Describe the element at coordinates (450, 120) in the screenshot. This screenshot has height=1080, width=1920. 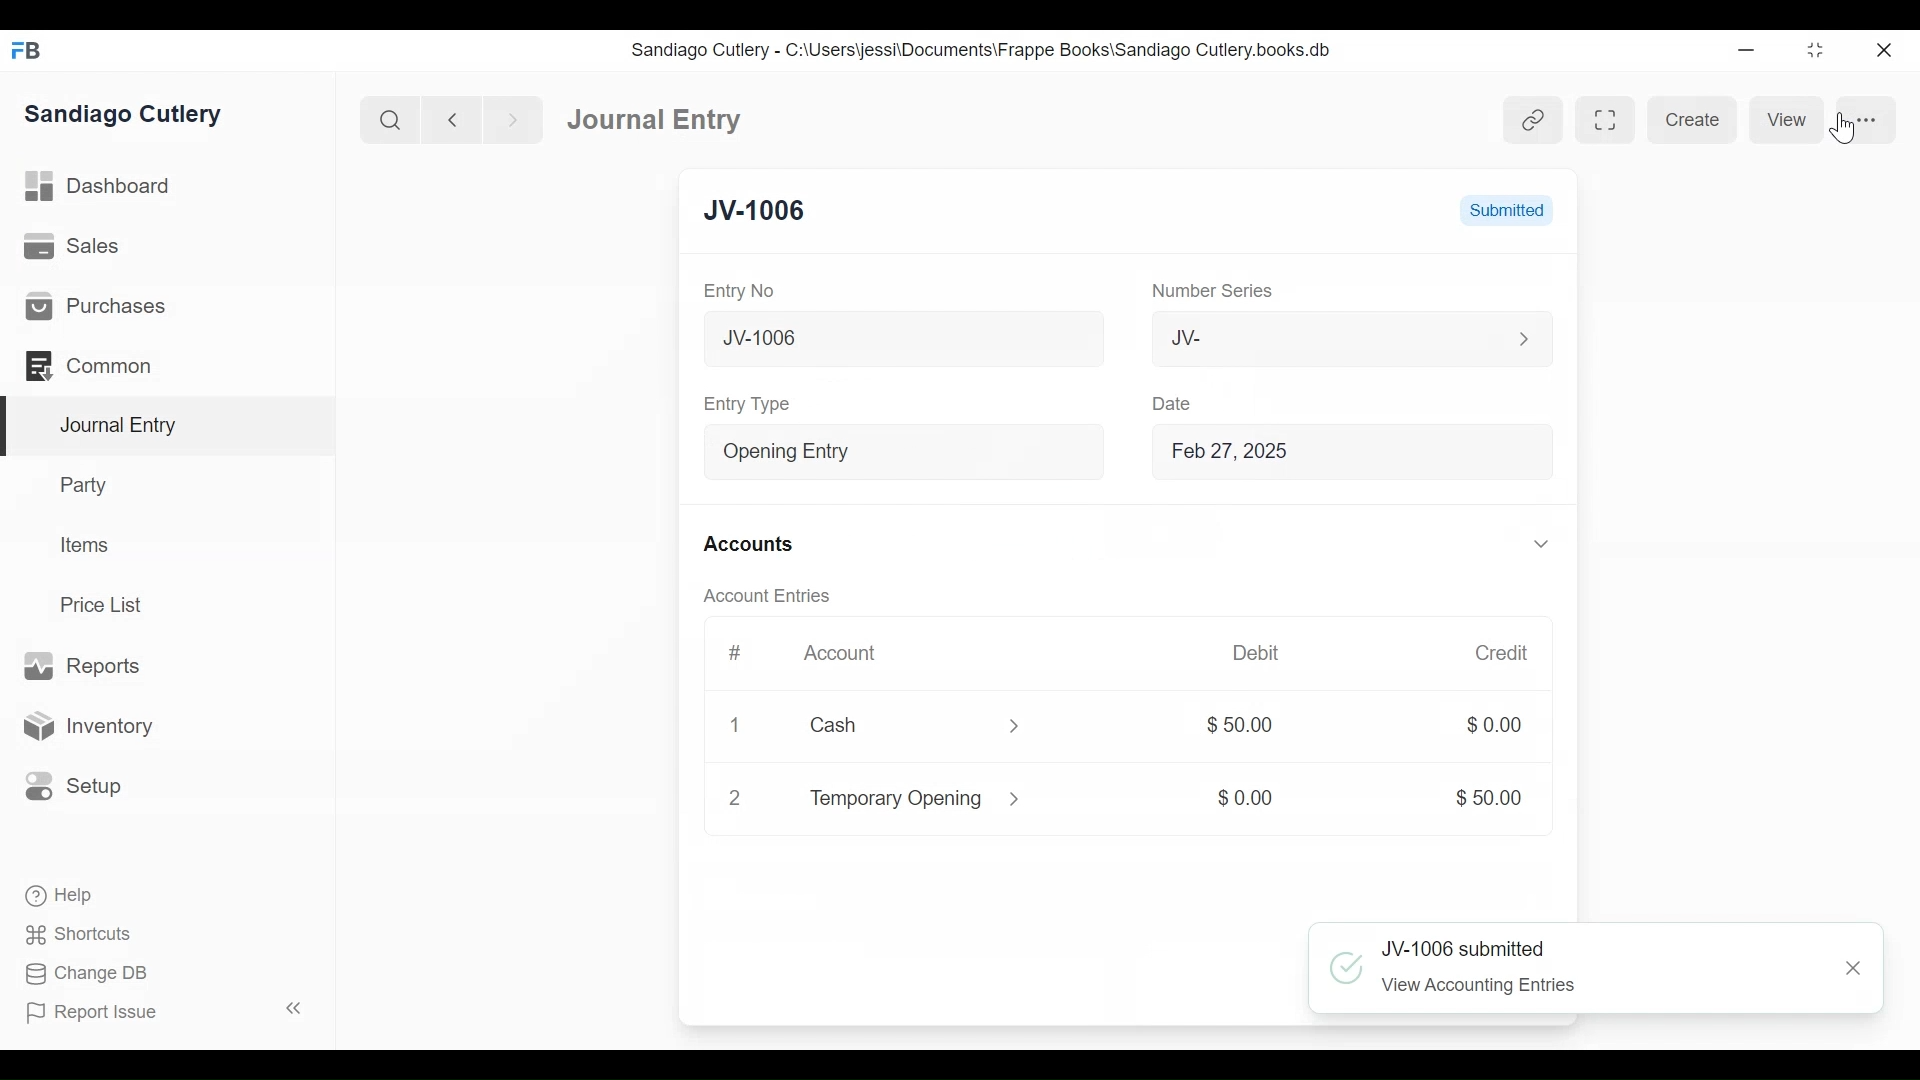
I see `Navigate back` at that location.